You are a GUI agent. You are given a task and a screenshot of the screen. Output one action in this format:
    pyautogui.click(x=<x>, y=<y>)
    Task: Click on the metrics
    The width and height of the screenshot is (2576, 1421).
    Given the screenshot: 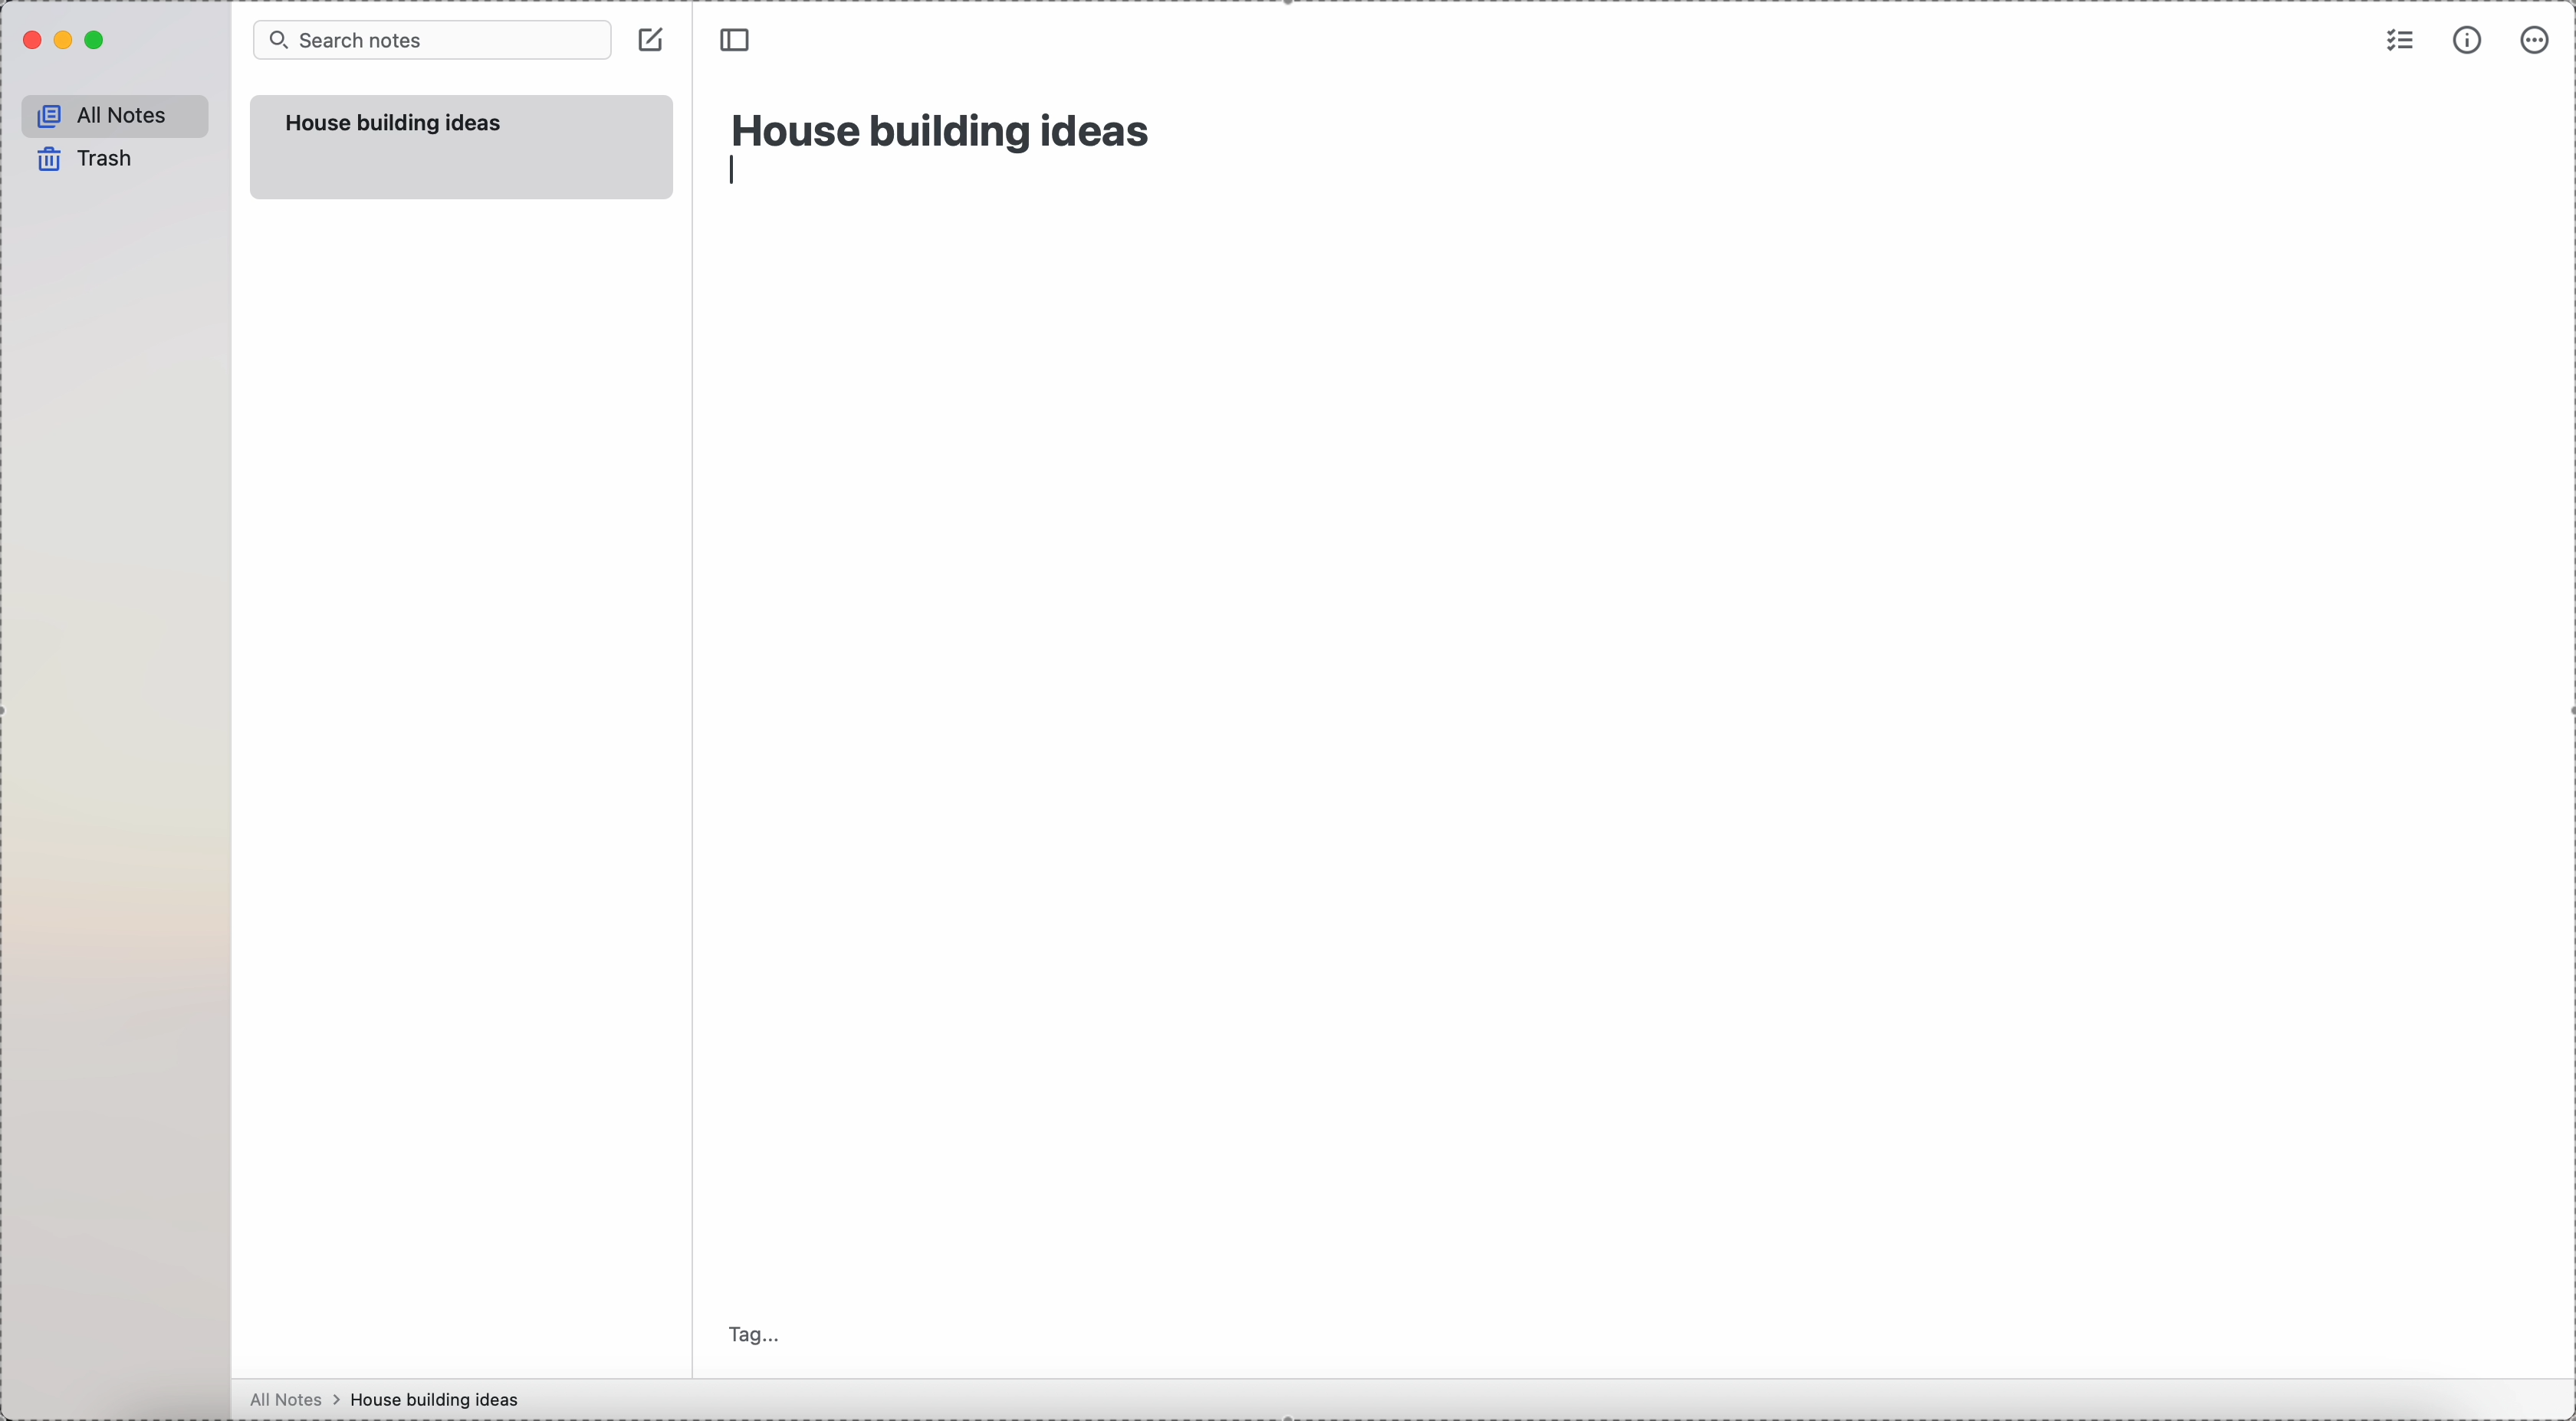 What is the action you would take?
    pyautogui.click(x=2467, y=43)
    